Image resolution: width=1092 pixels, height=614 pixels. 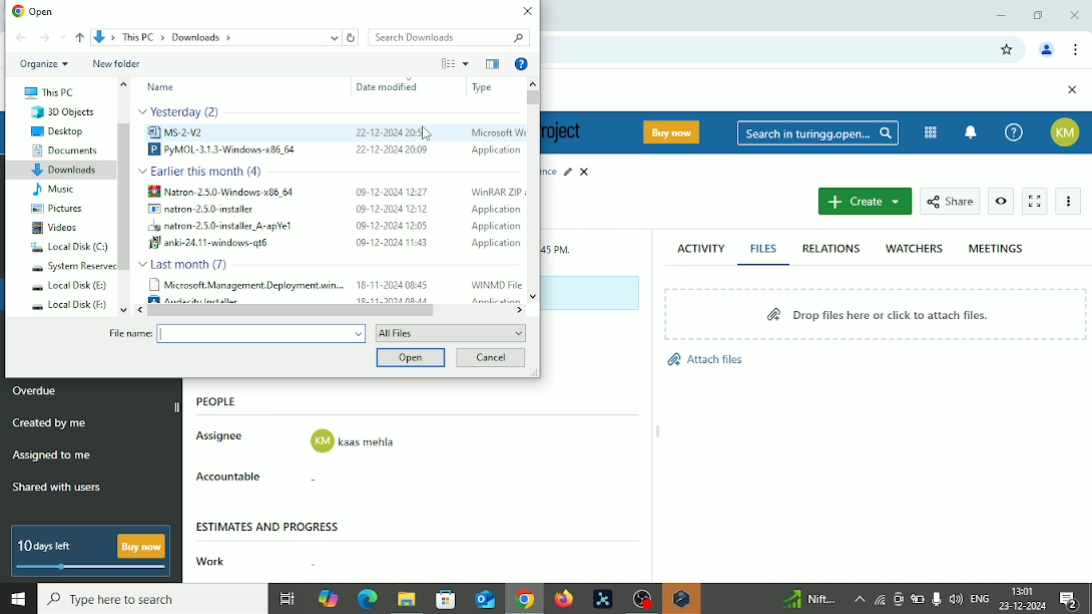 I want to click on Local Disk(E:), so click(x=69, y=286).